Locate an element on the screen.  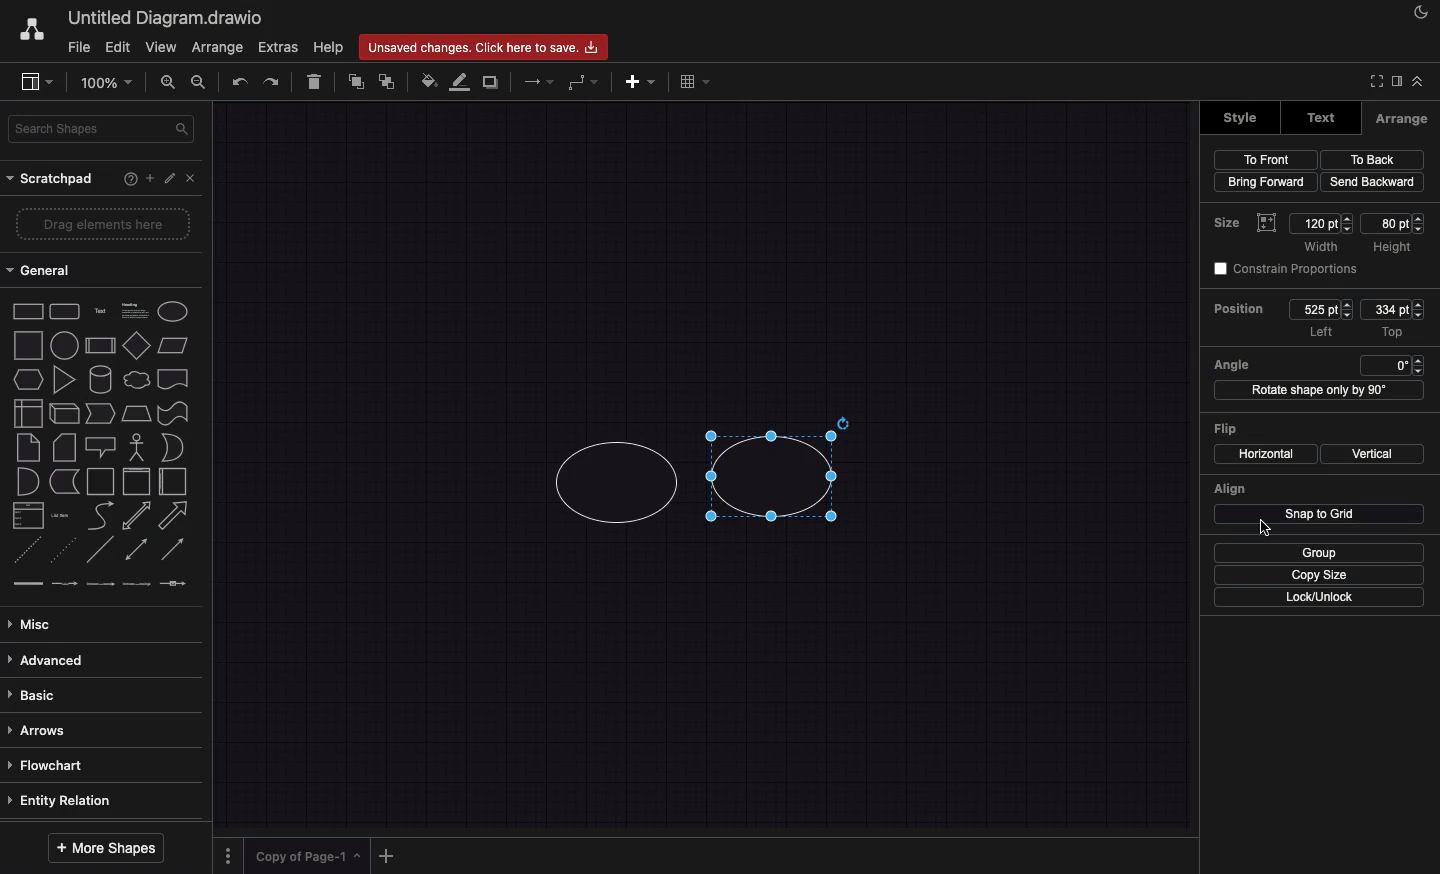
flowchart is located at coordinates (98, 768).